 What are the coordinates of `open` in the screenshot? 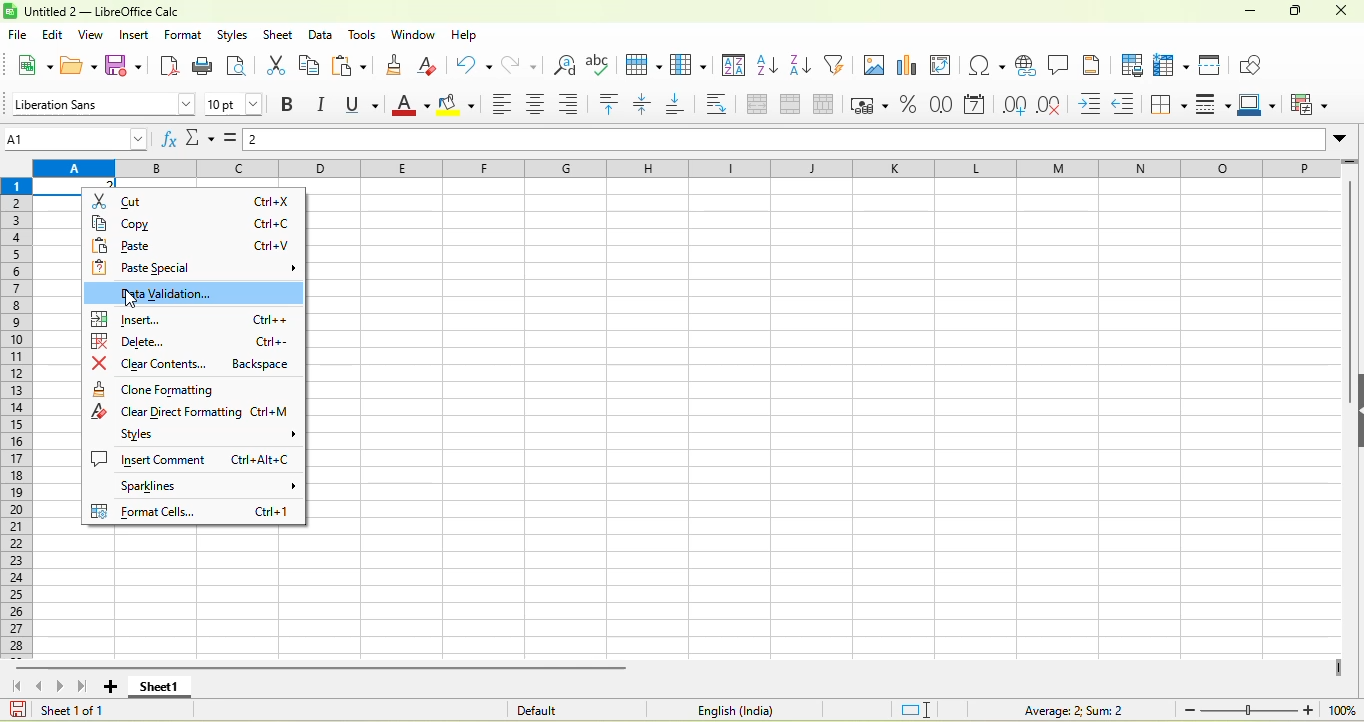 It's located at (77, 64).